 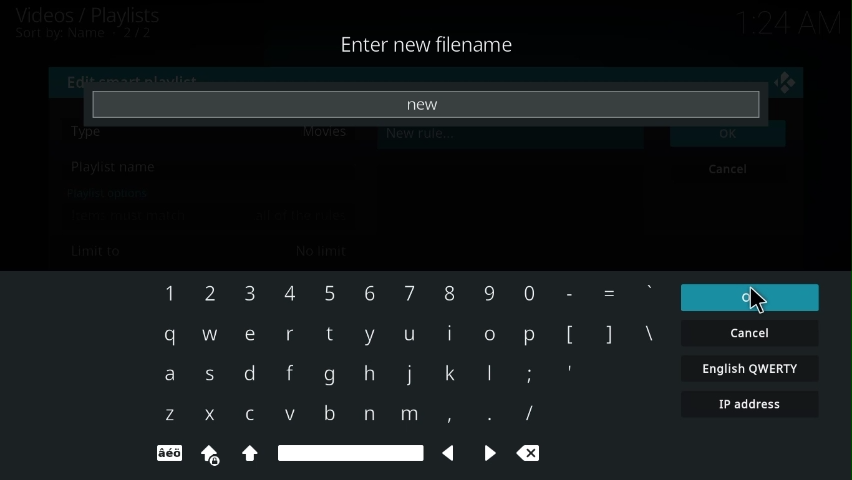 What do you see at coordinates (99, 252) in the screenshot?
I see `limit to` at bounding box center [99, 252].